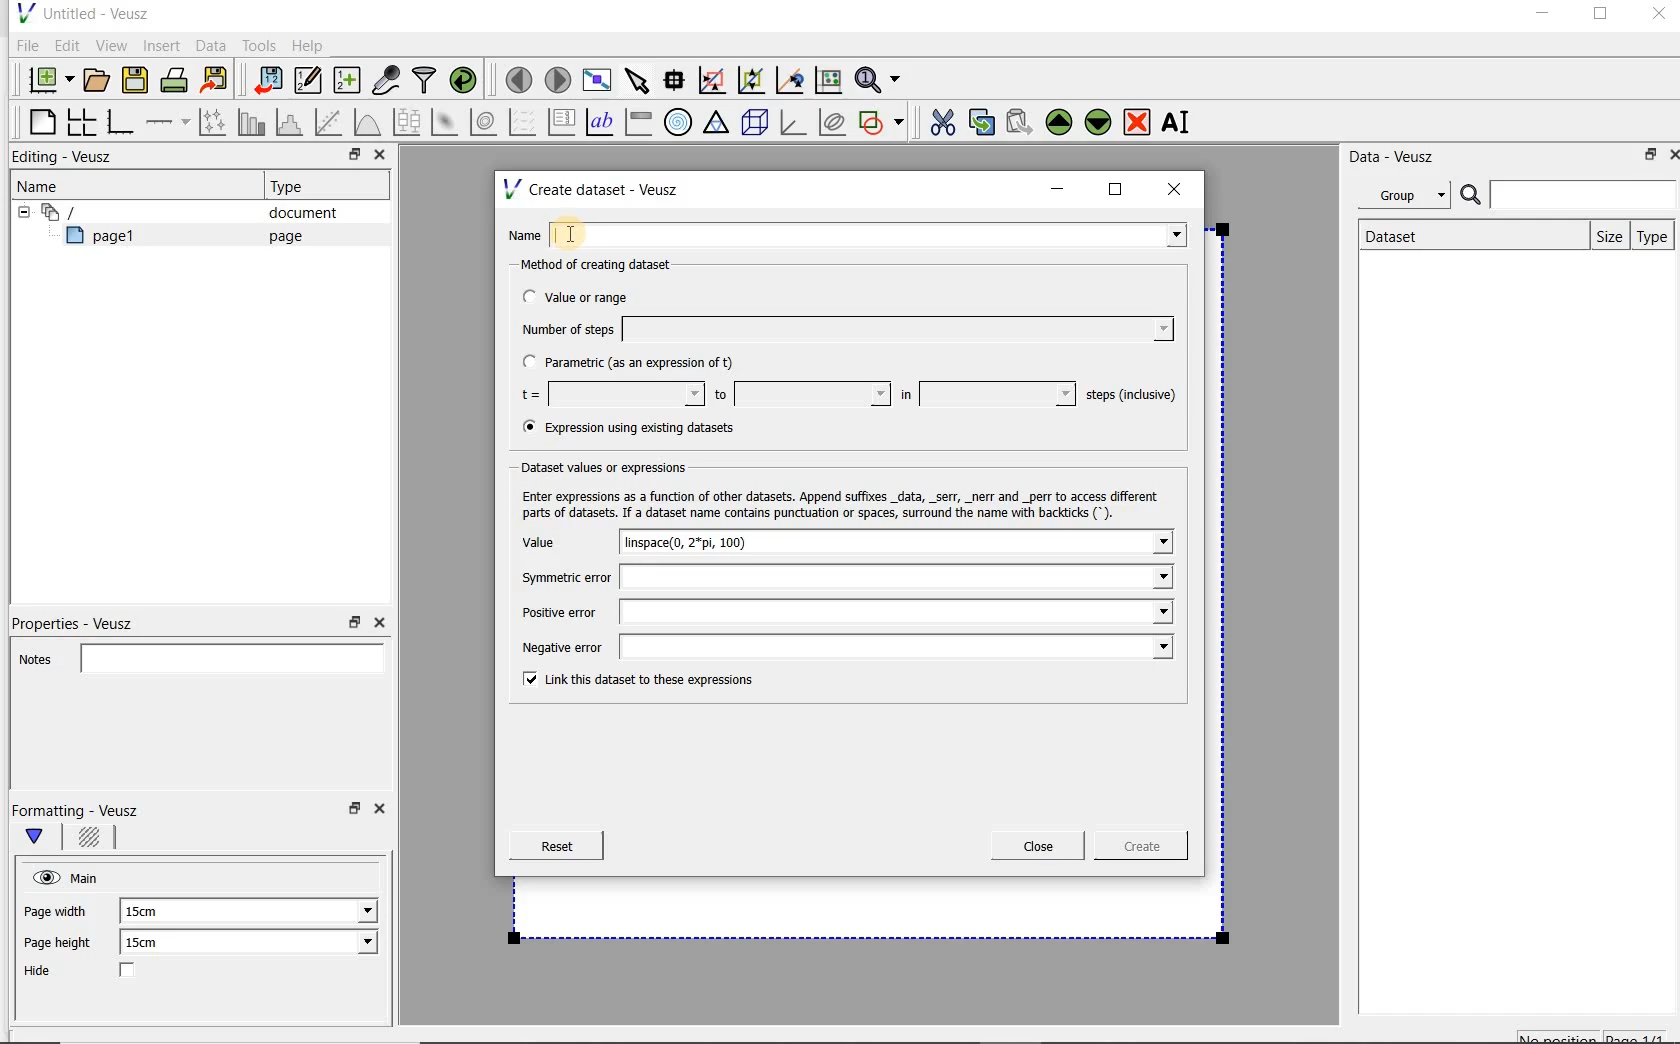  What do you see at coordinates (752, 81) in the screenshot?
I see `click to zoom out of graph axes` at bounding box center [752, 81].